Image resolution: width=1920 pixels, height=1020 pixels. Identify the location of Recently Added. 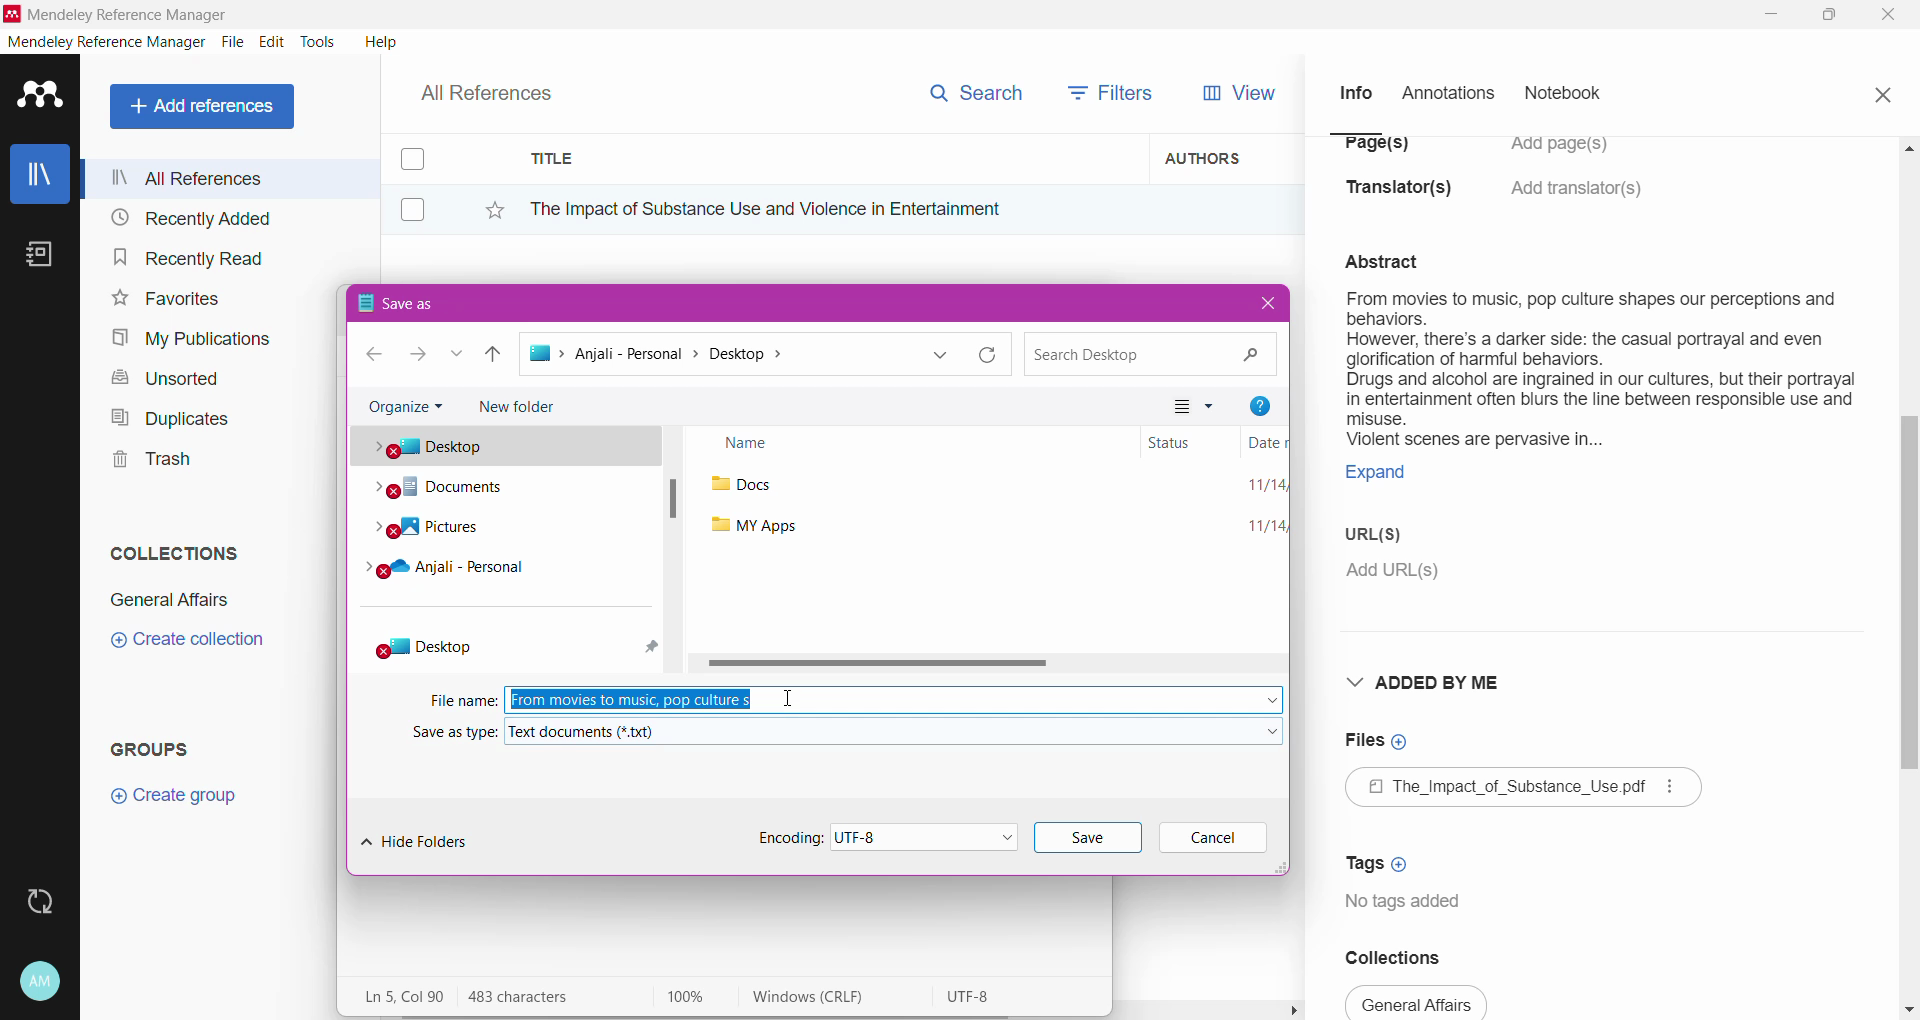
(188, 219).